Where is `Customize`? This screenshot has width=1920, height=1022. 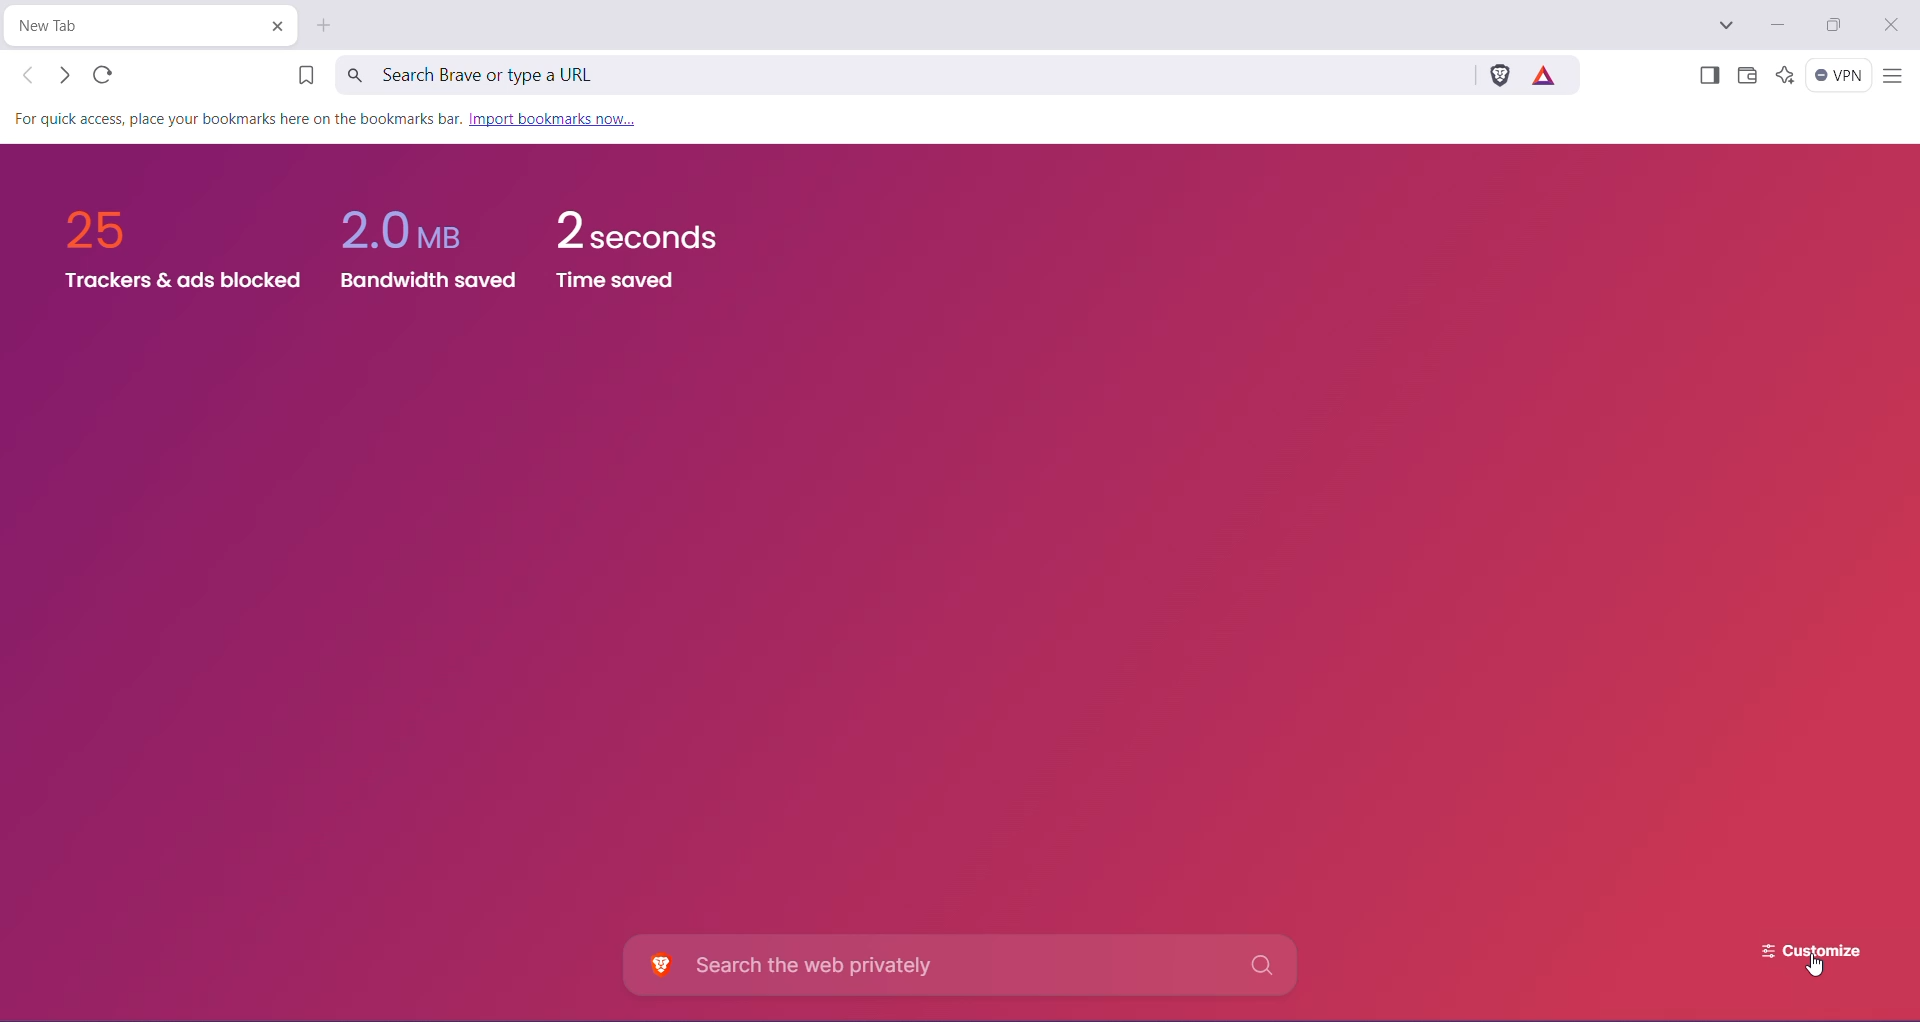 Customize is located at coordinates (1796, 945).